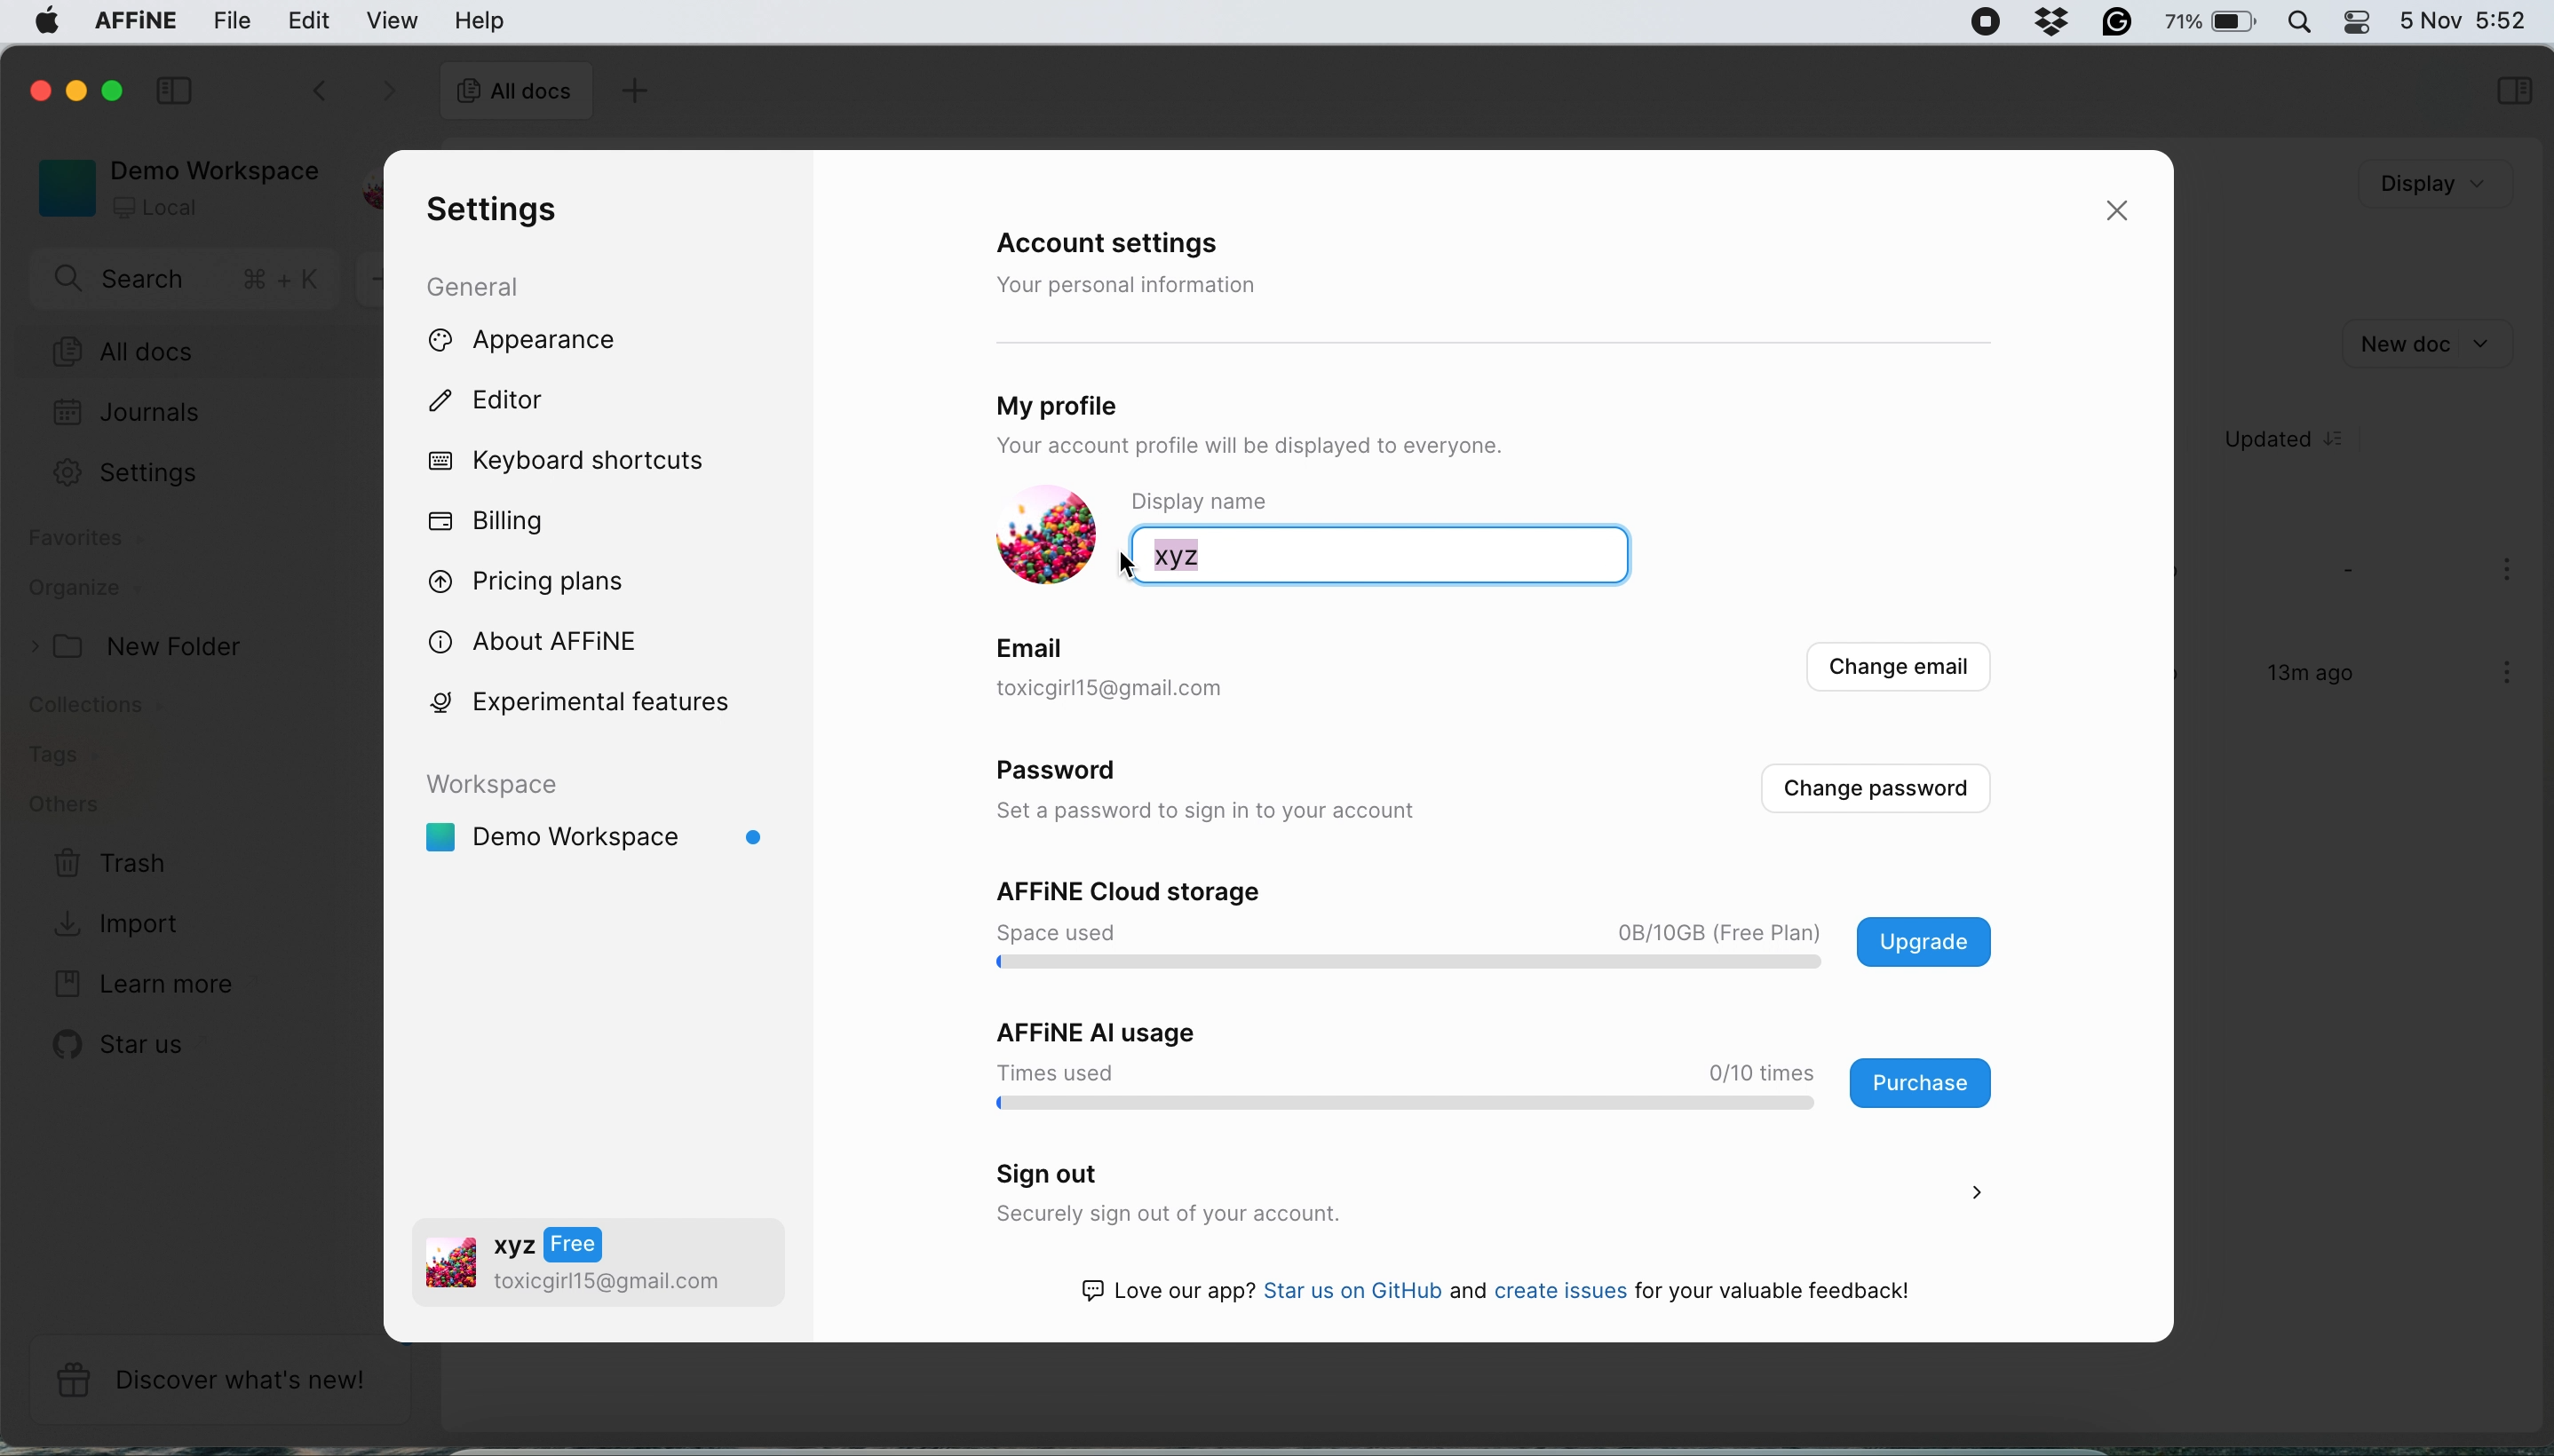 The height and width of the screenshot is (1456, 2554). I want to click on change email, so click(1894, 672).